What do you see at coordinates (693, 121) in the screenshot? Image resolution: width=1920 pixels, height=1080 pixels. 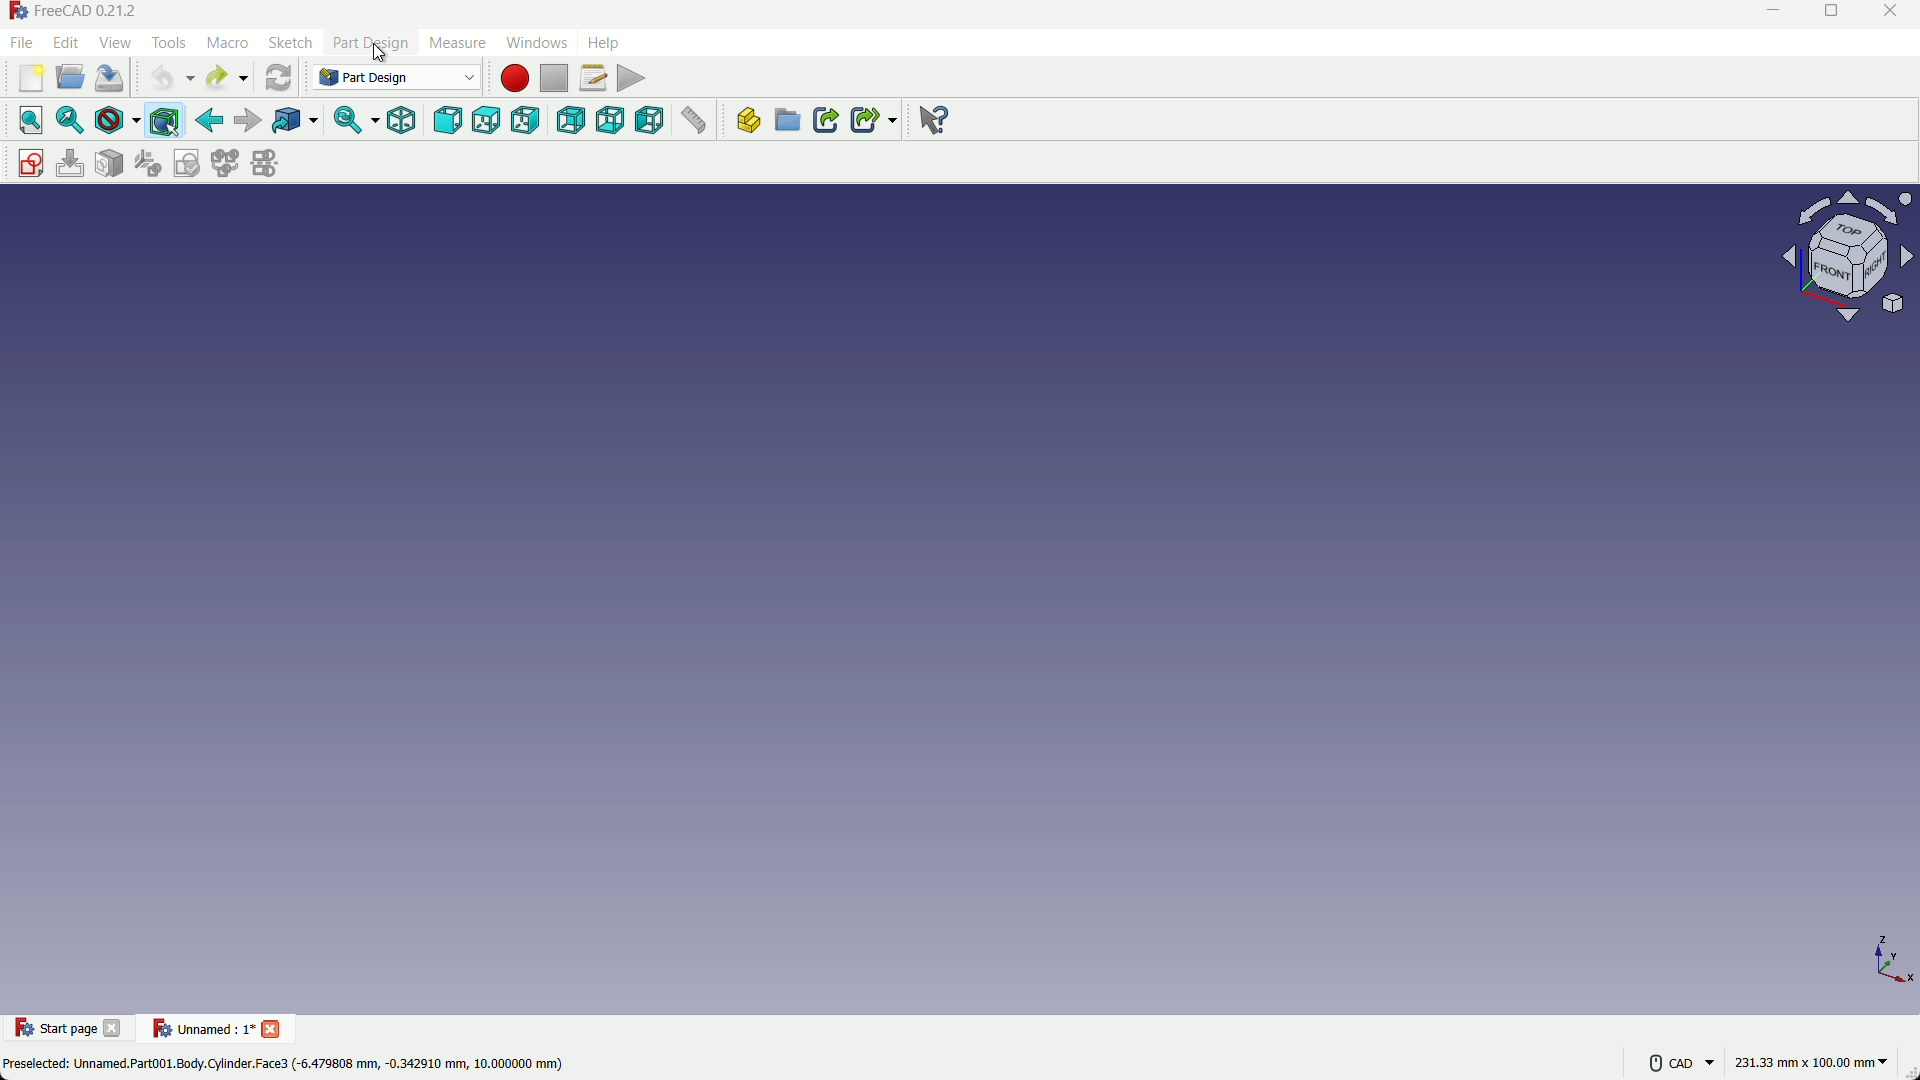 I see `measure` at bounding box center [693, 121].